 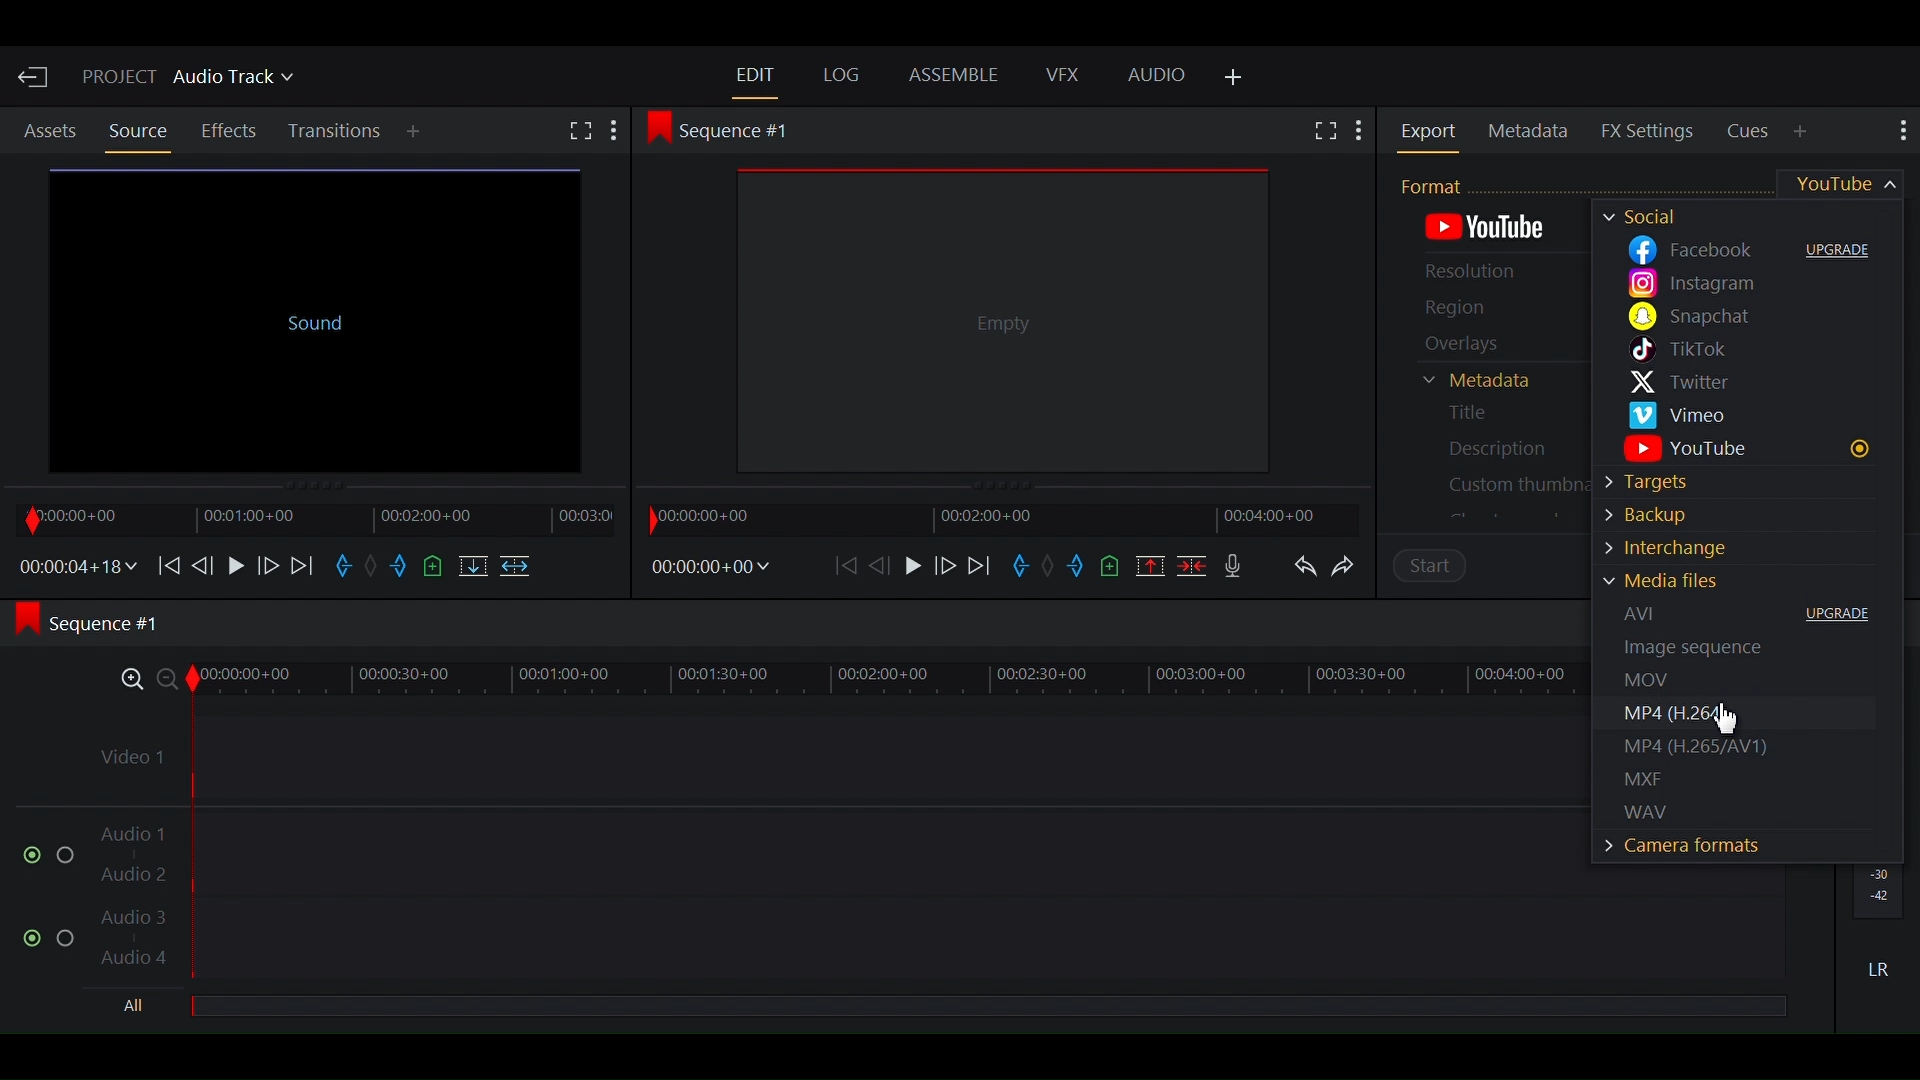 I want to click on Backup, so click(x=1741, y=516).